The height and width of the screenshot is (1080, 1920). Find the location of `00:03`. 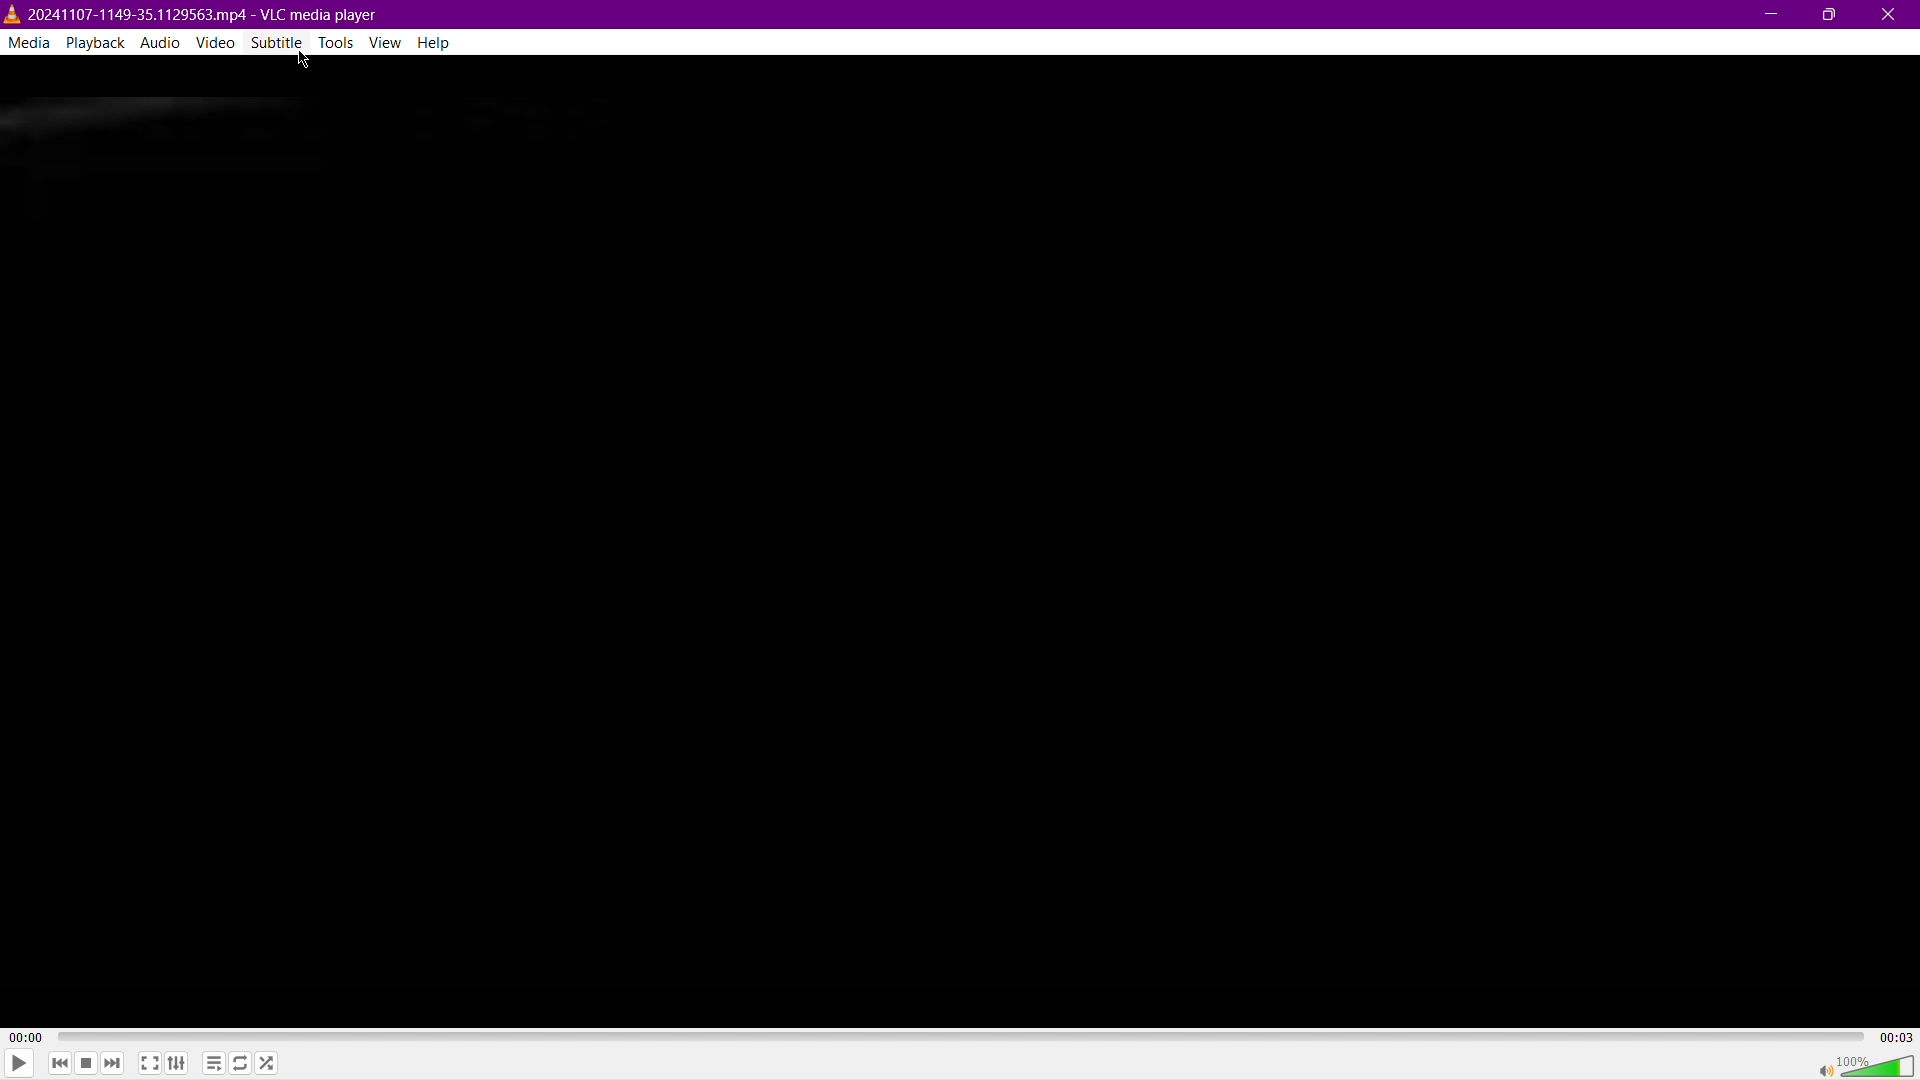

00:03 is located at coordinates (1895, 1035).